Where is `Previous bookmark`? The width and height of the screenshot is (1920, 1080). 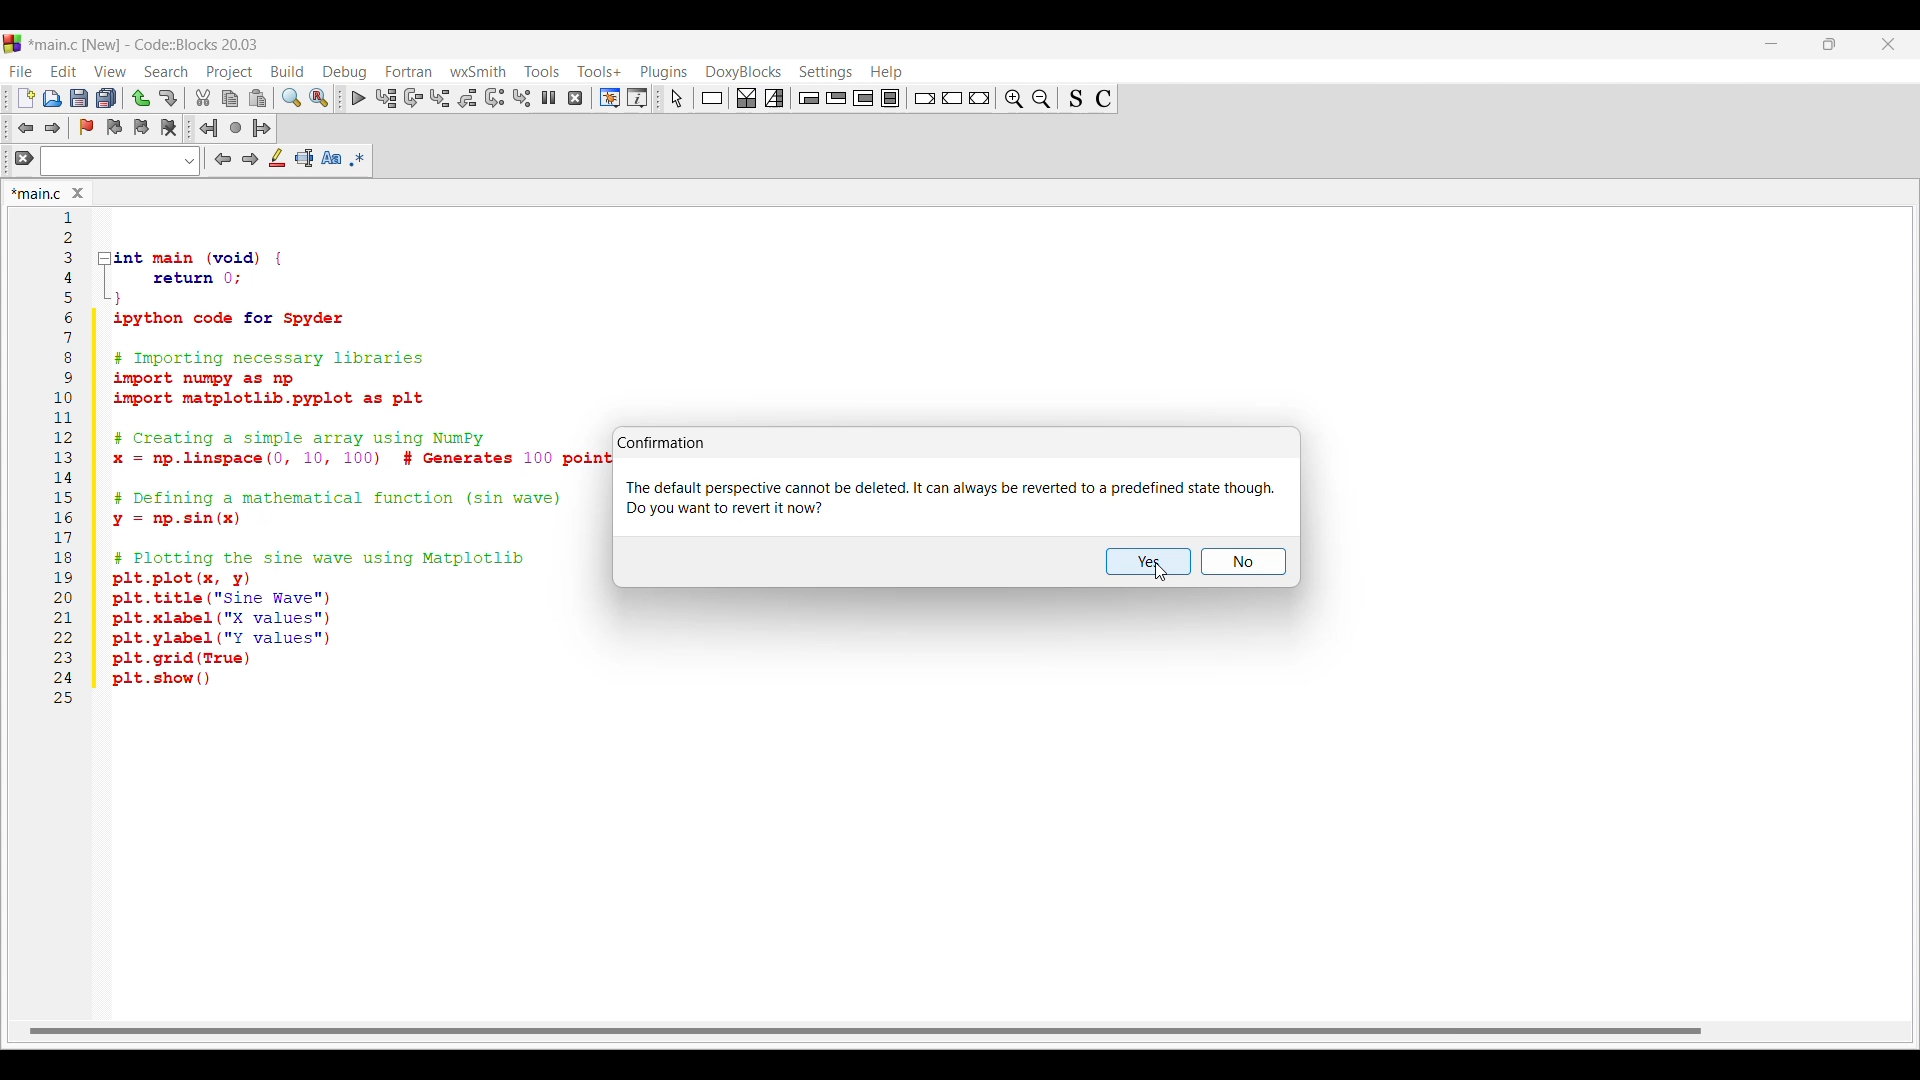
Previous bookmark is located at coordinates (114, 128).